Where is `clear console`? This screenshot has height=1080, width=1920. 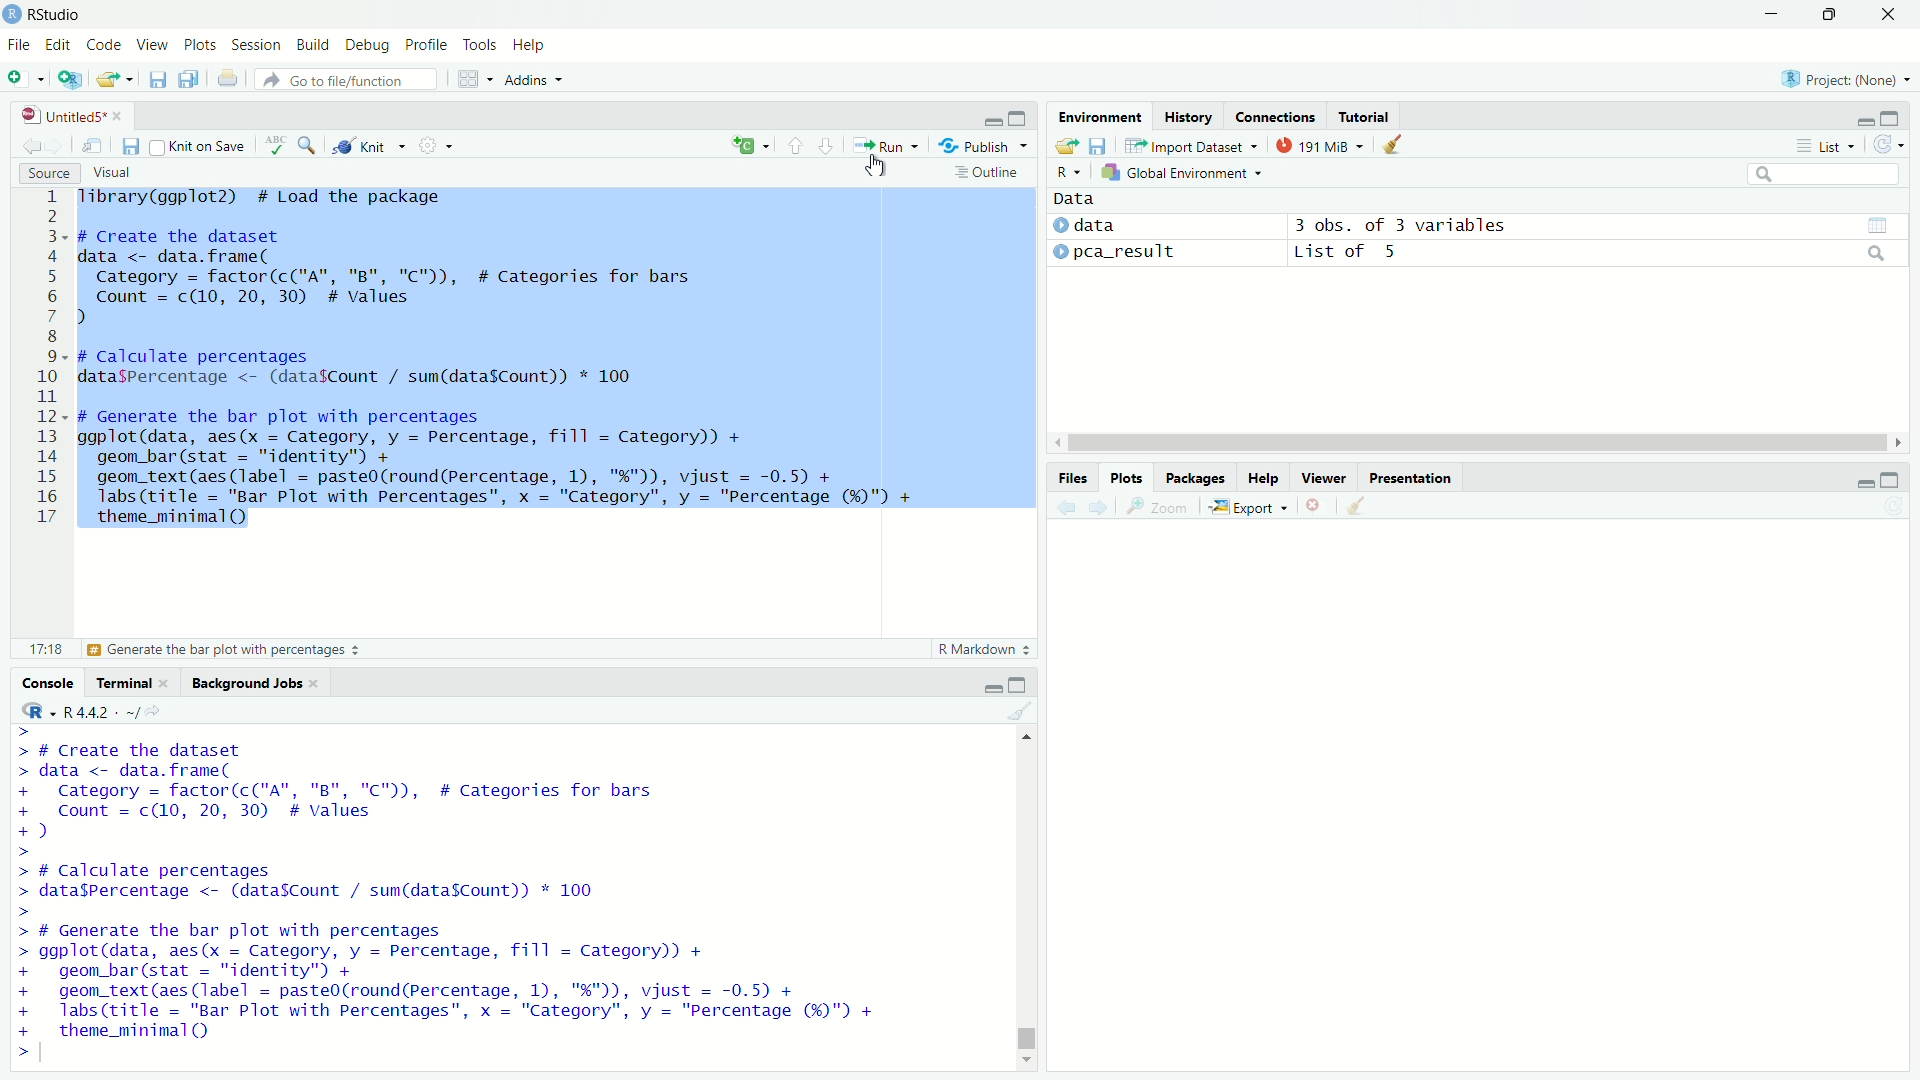
clear console is located at coordinates (1023, 712).